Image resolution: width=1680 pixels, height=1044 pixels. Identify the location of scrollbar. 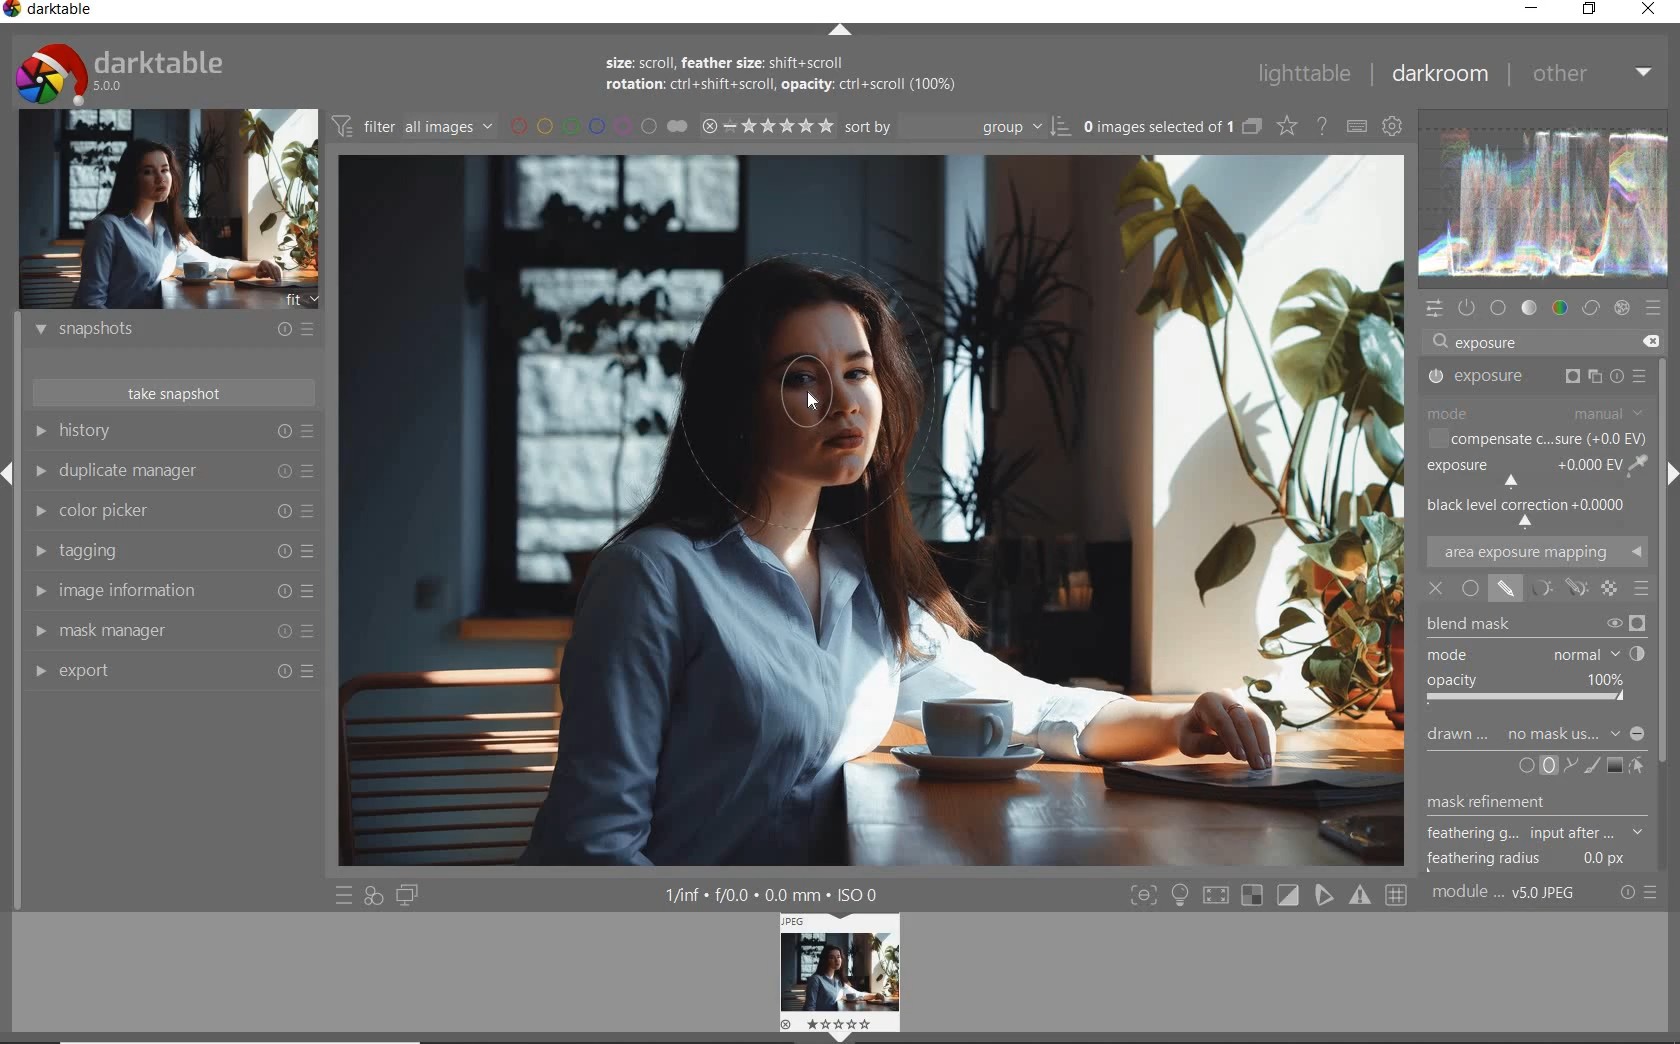
(1668, 616).